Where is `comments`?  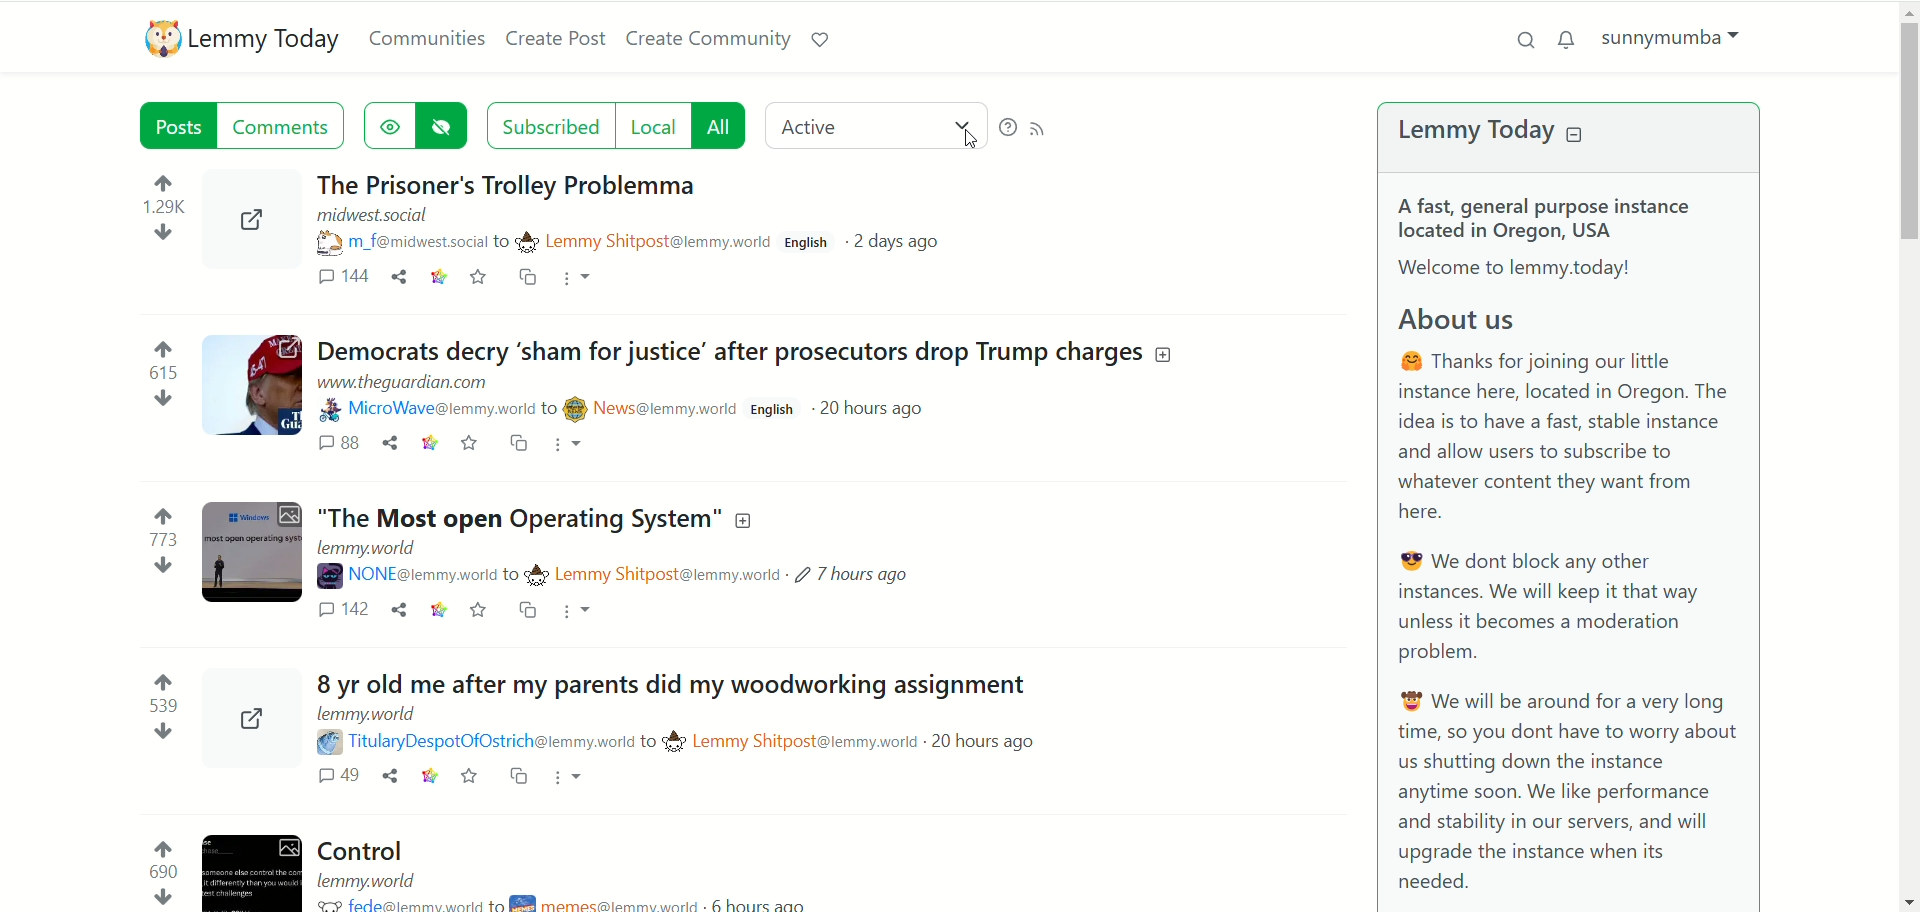
comments is located at coordinates (332, 447).